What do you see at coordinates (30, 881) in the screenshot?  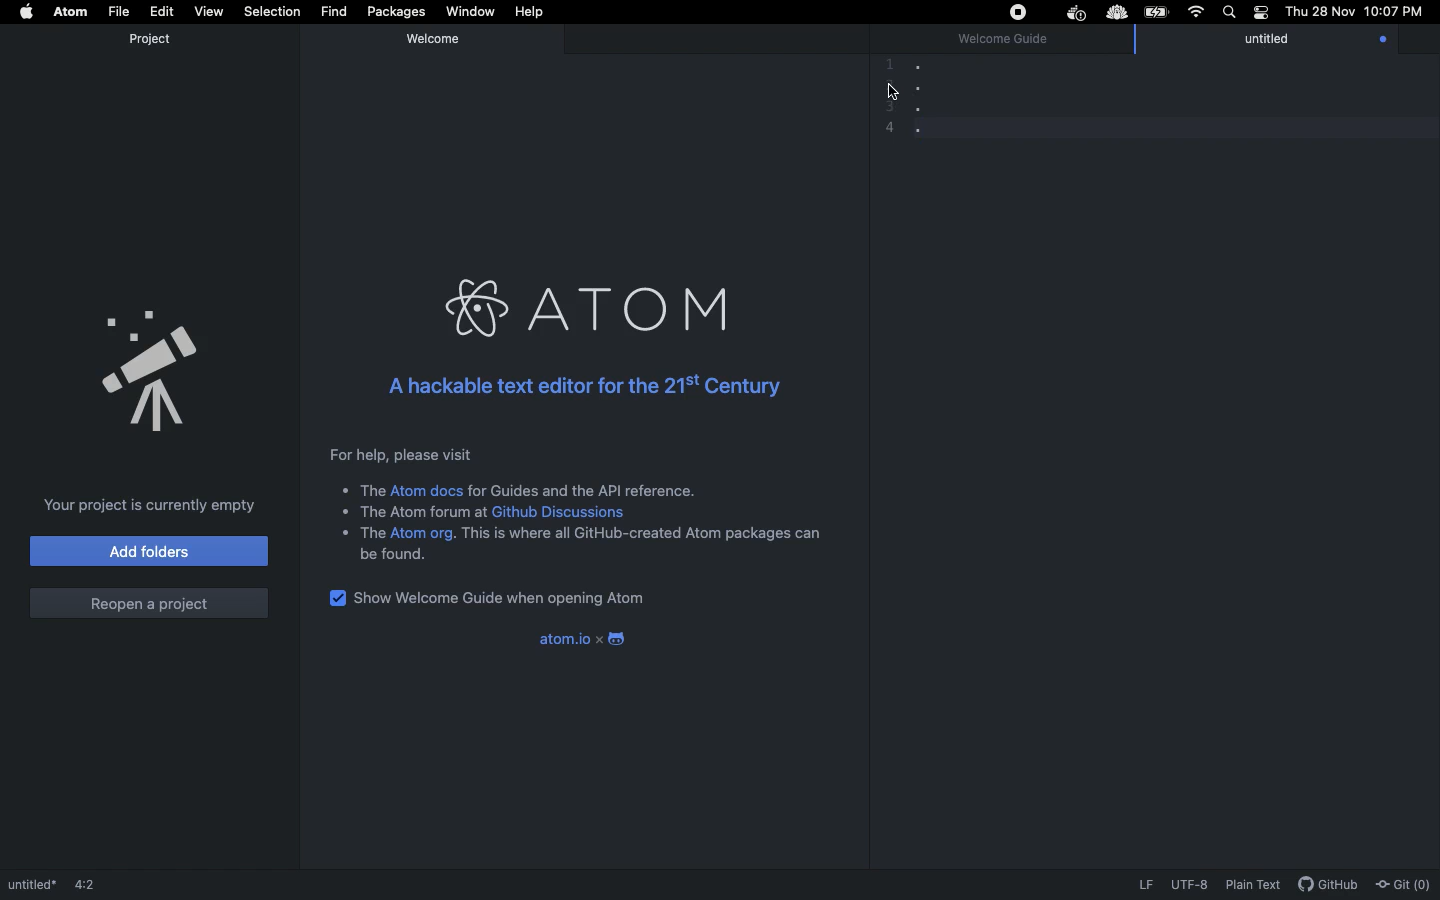 I see `untitled*` at bounding box center [30, 881].